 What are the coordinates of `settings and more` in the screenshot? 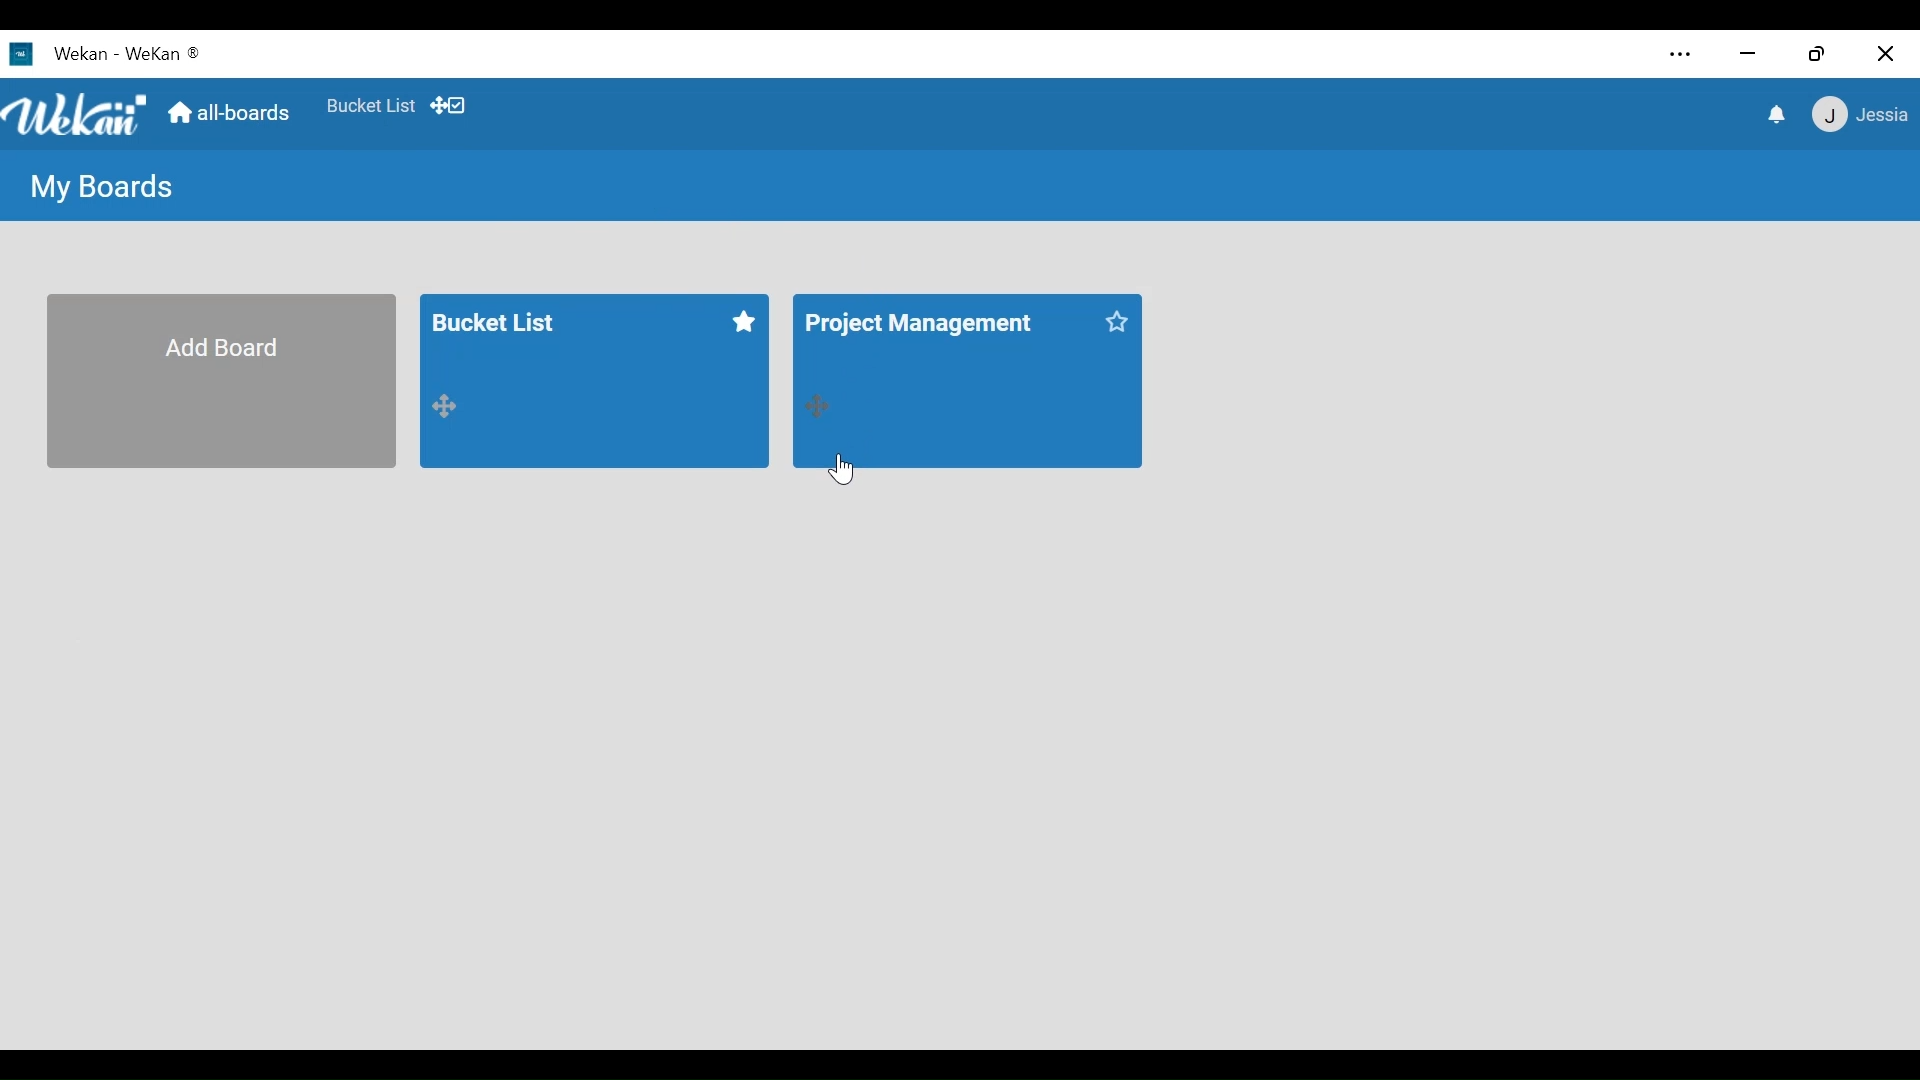 It's located at (1679, 54).